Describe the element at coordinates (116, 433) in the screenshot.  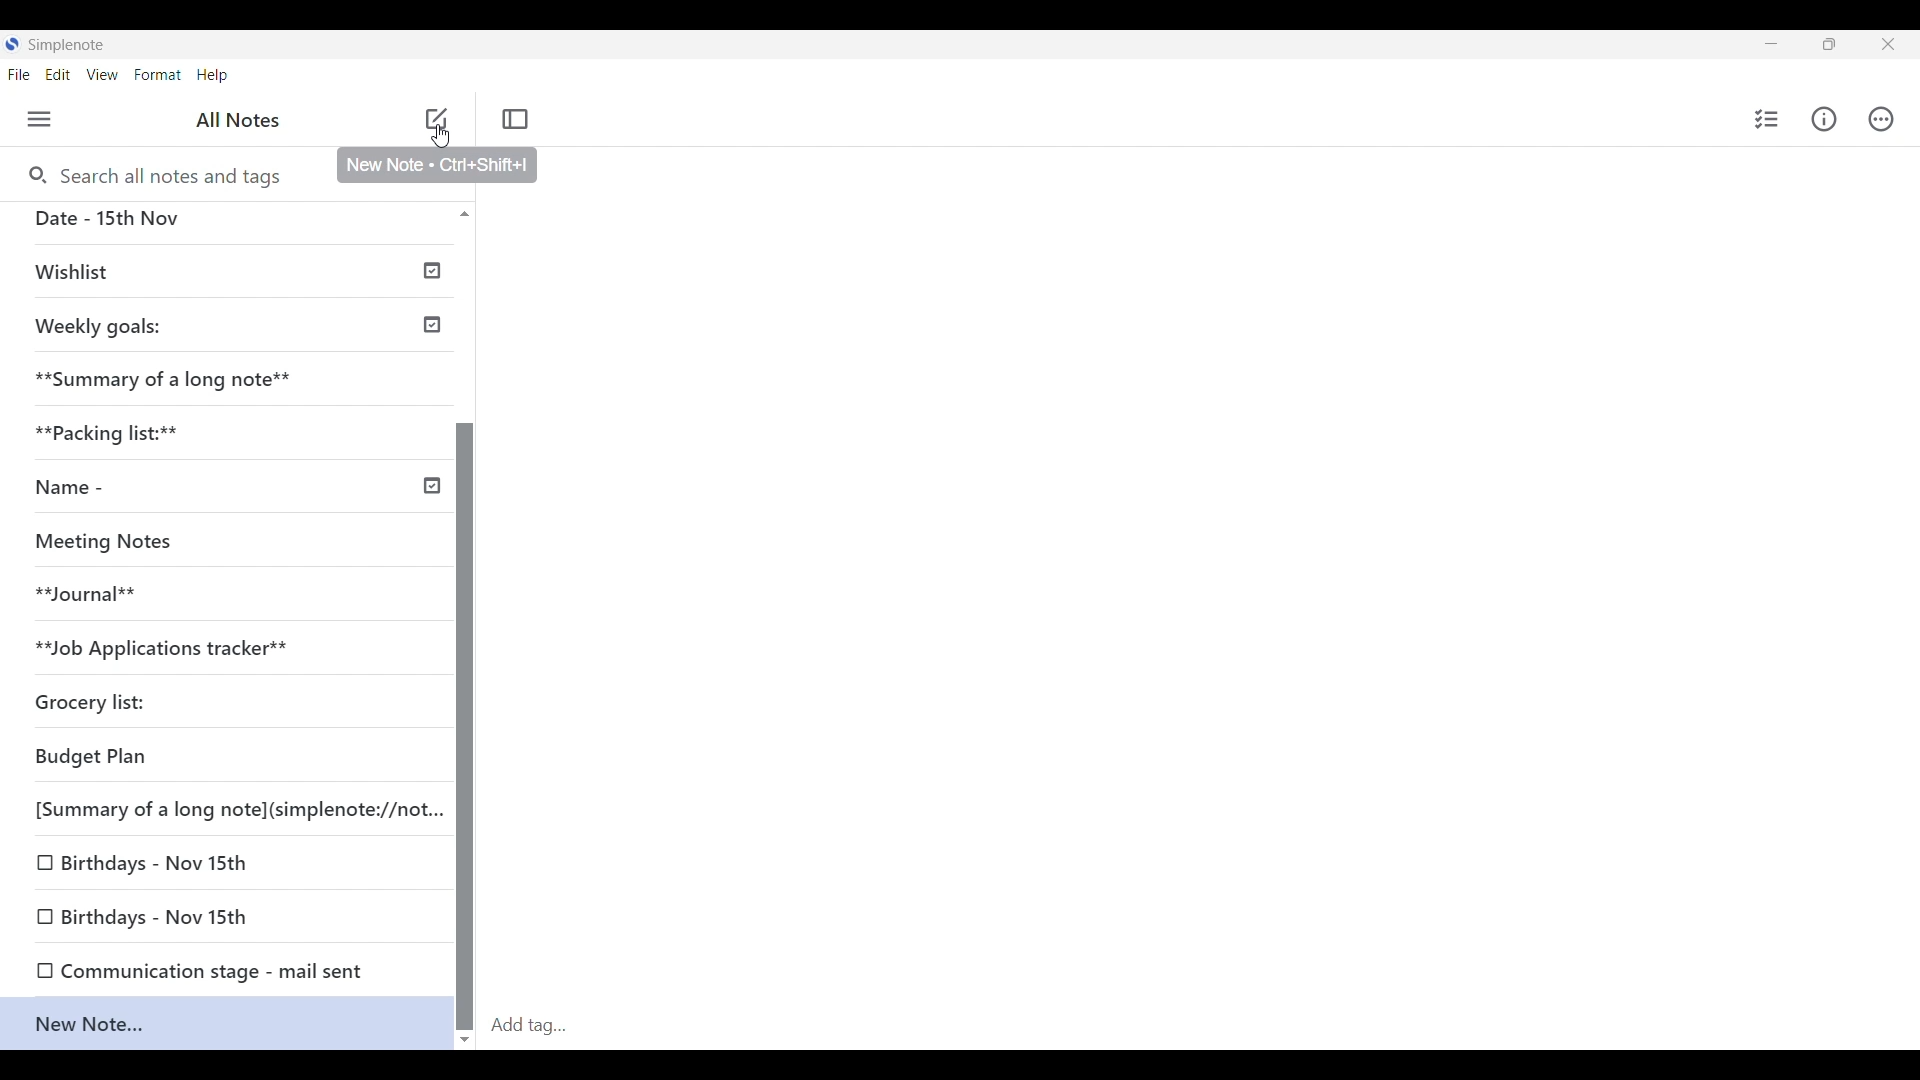
I see `*%
Packi
acking list:**` at that location.